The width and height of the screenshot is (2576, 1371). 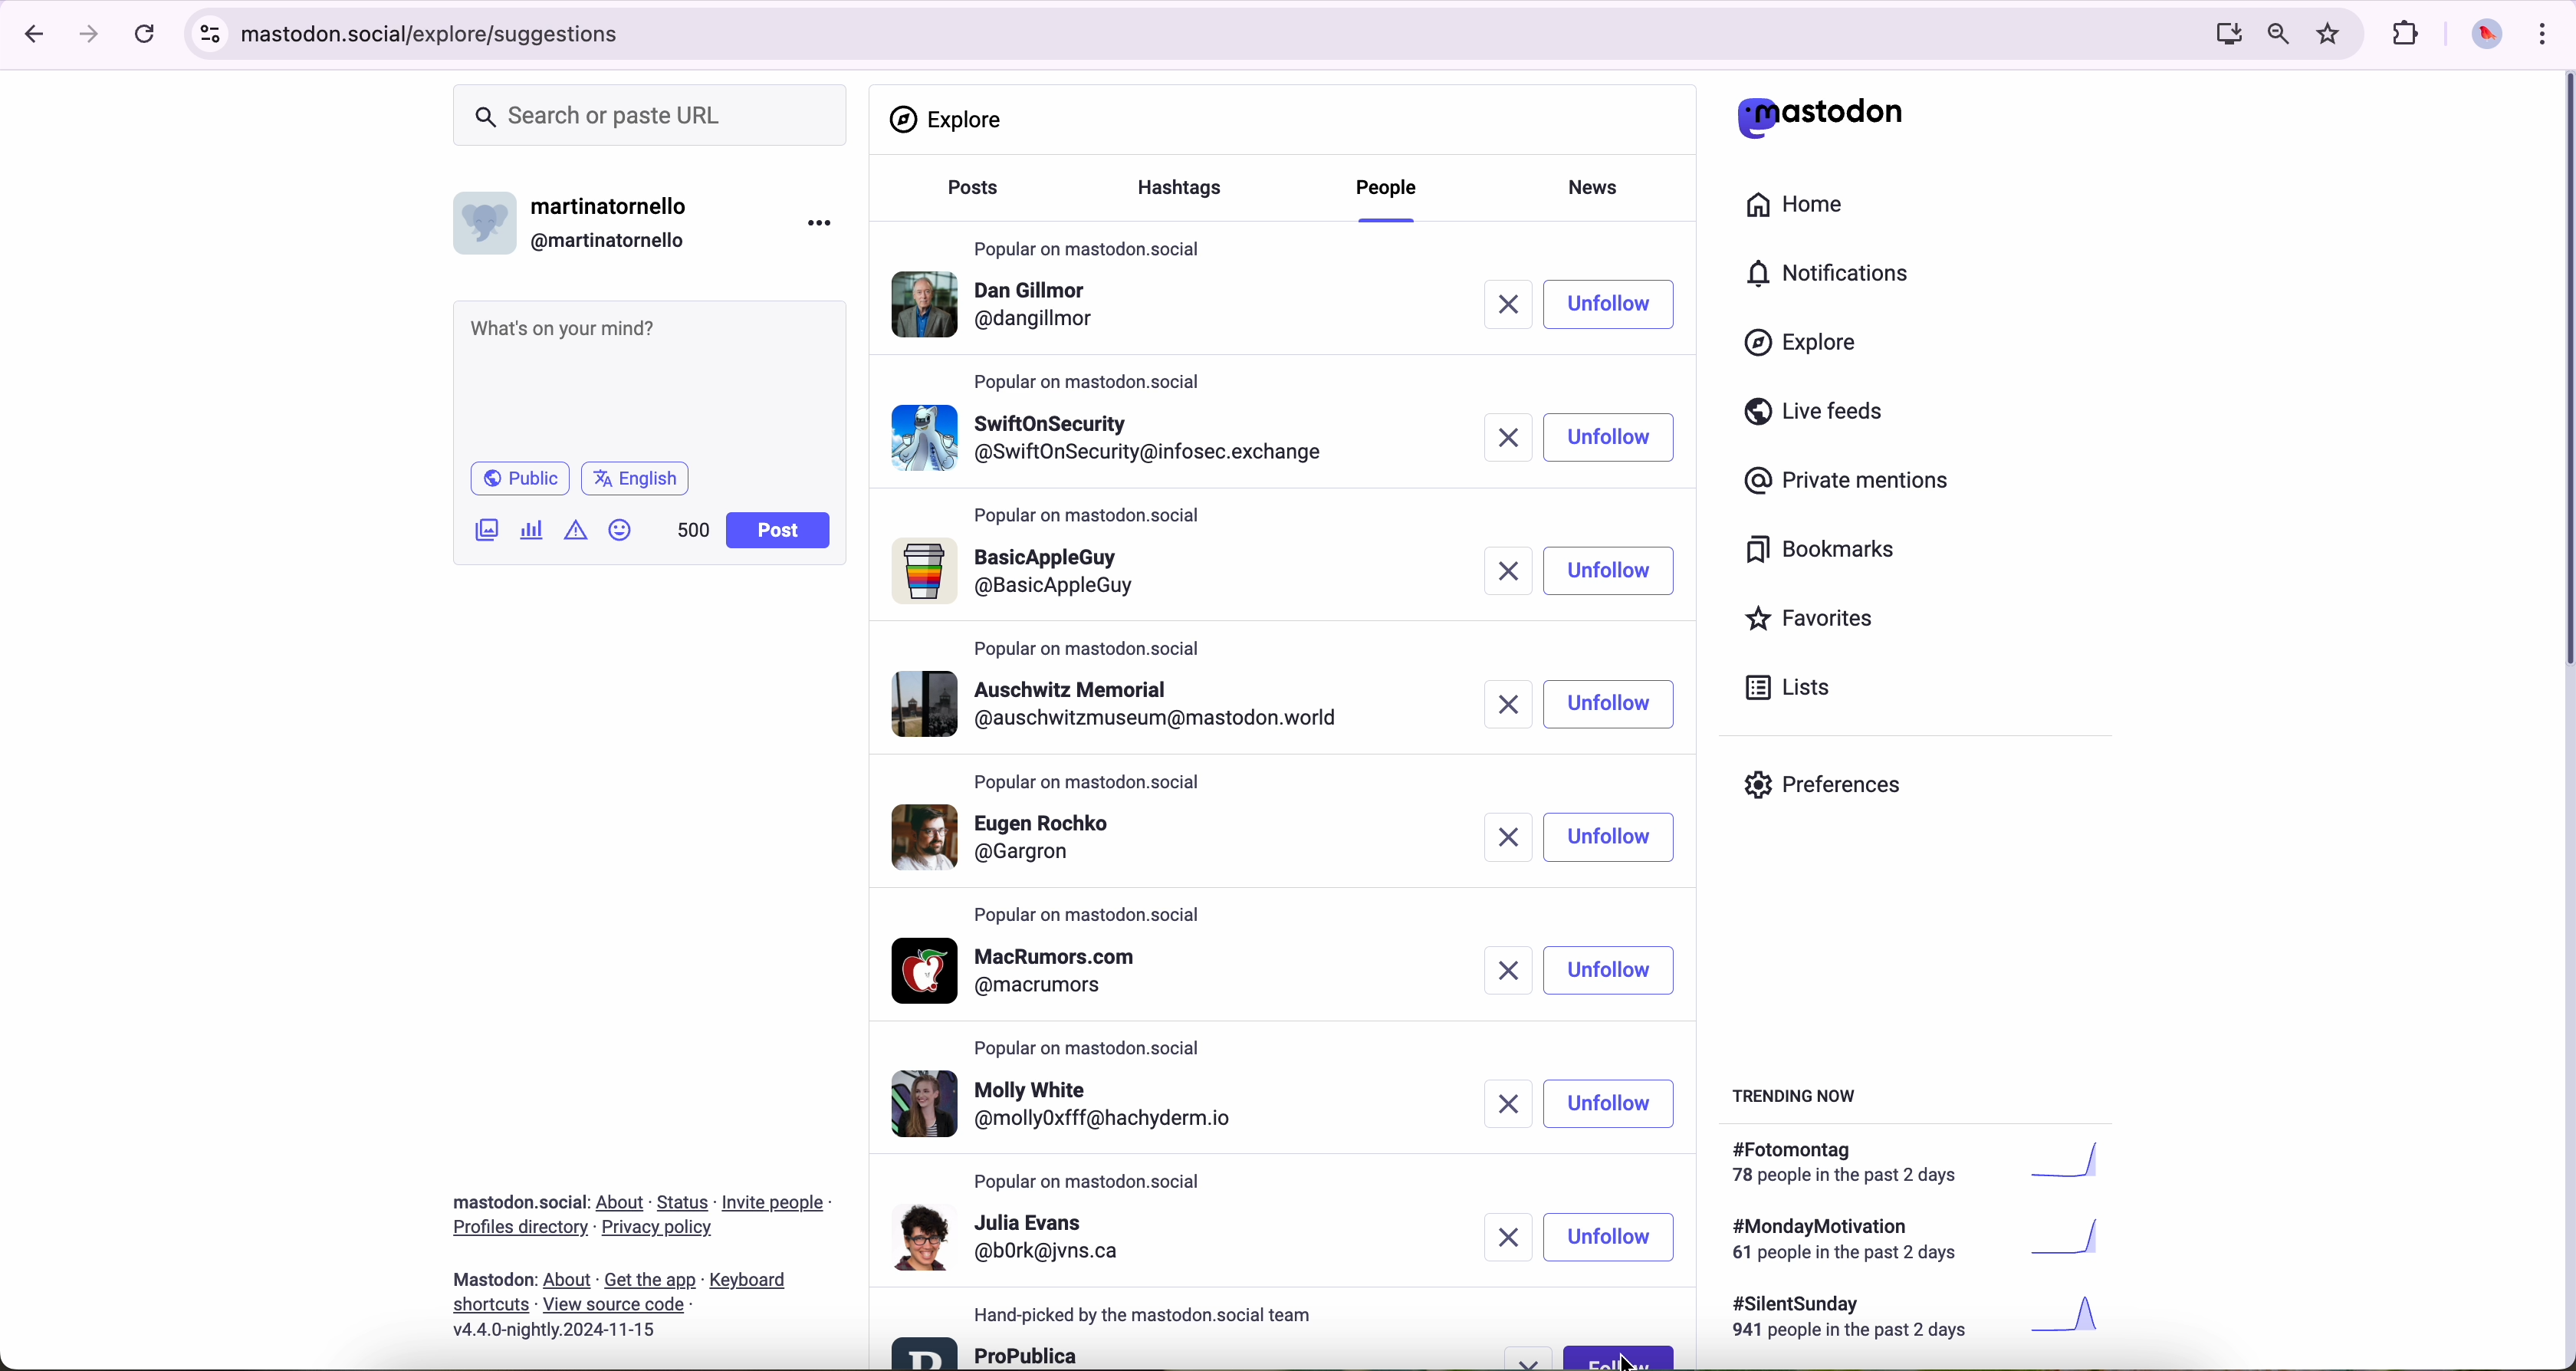 I want to click on favorites, so click(x=1818, y=621).